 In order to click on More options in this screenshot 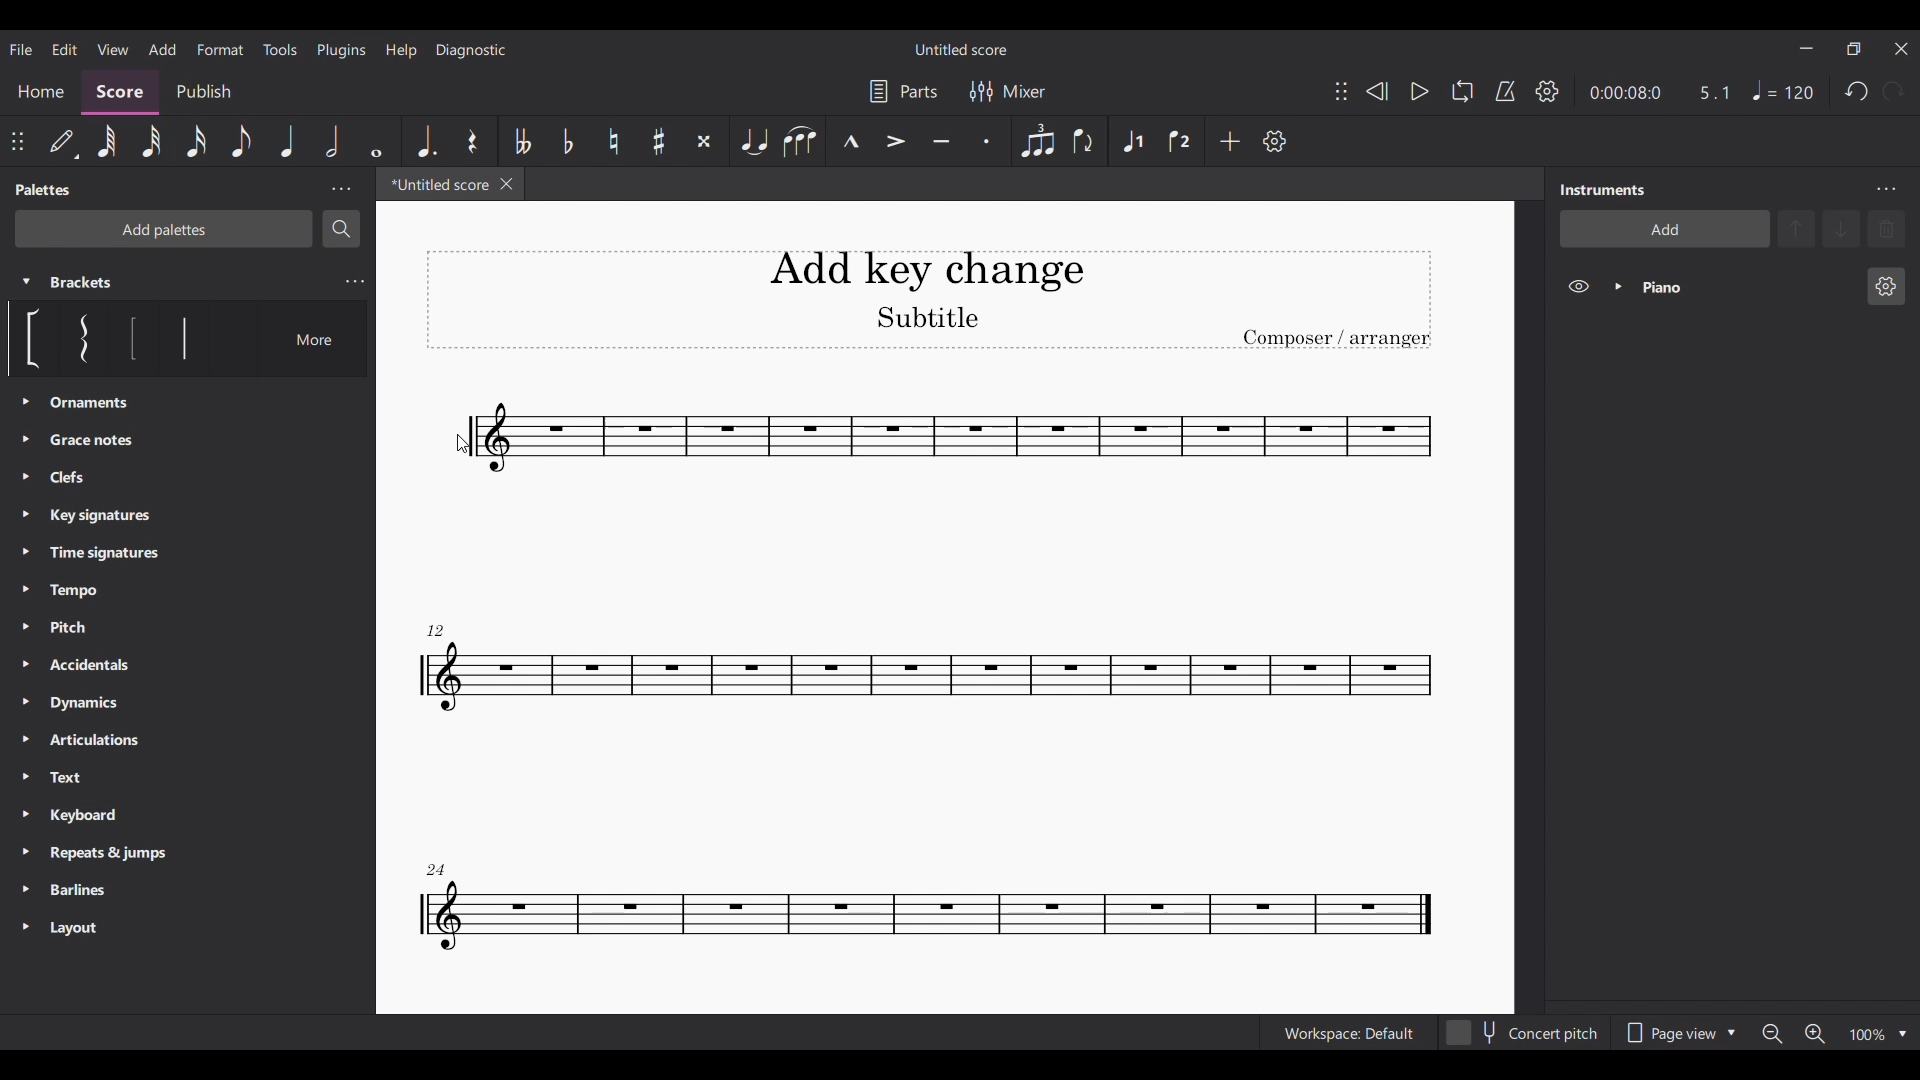, I will do `click(301, 339)`.